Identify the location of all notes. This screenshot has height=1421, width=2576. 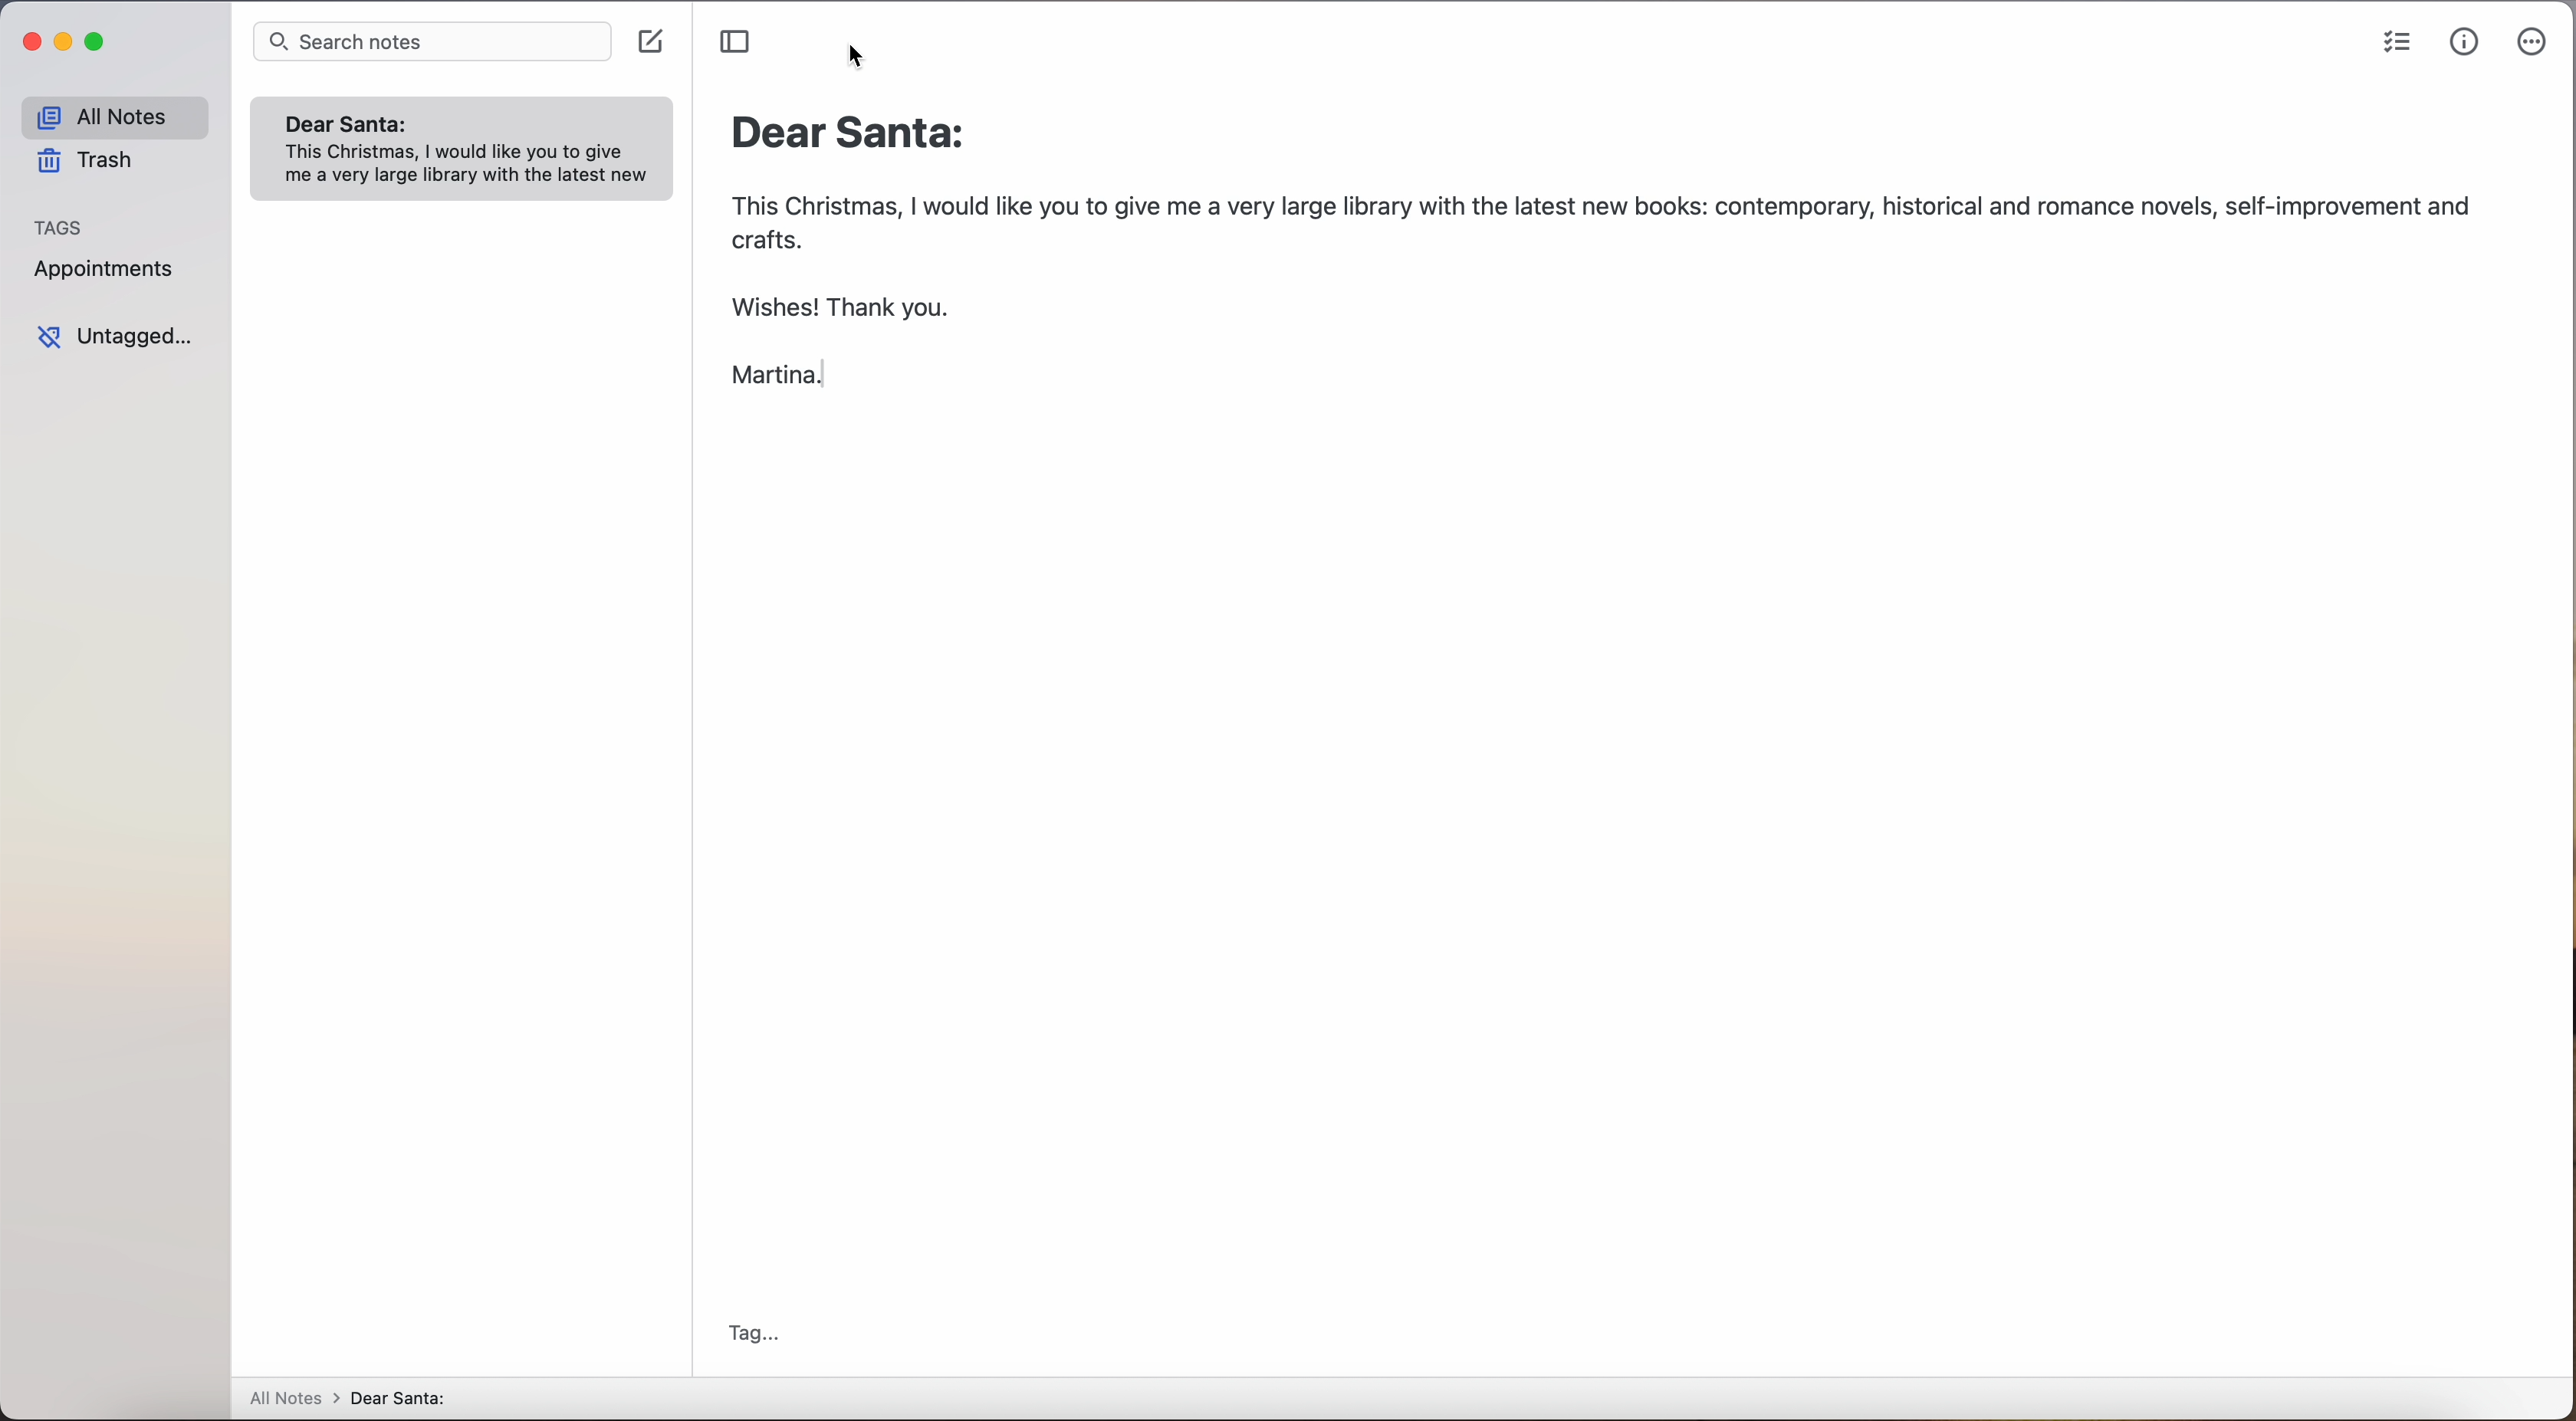
(121, 108).